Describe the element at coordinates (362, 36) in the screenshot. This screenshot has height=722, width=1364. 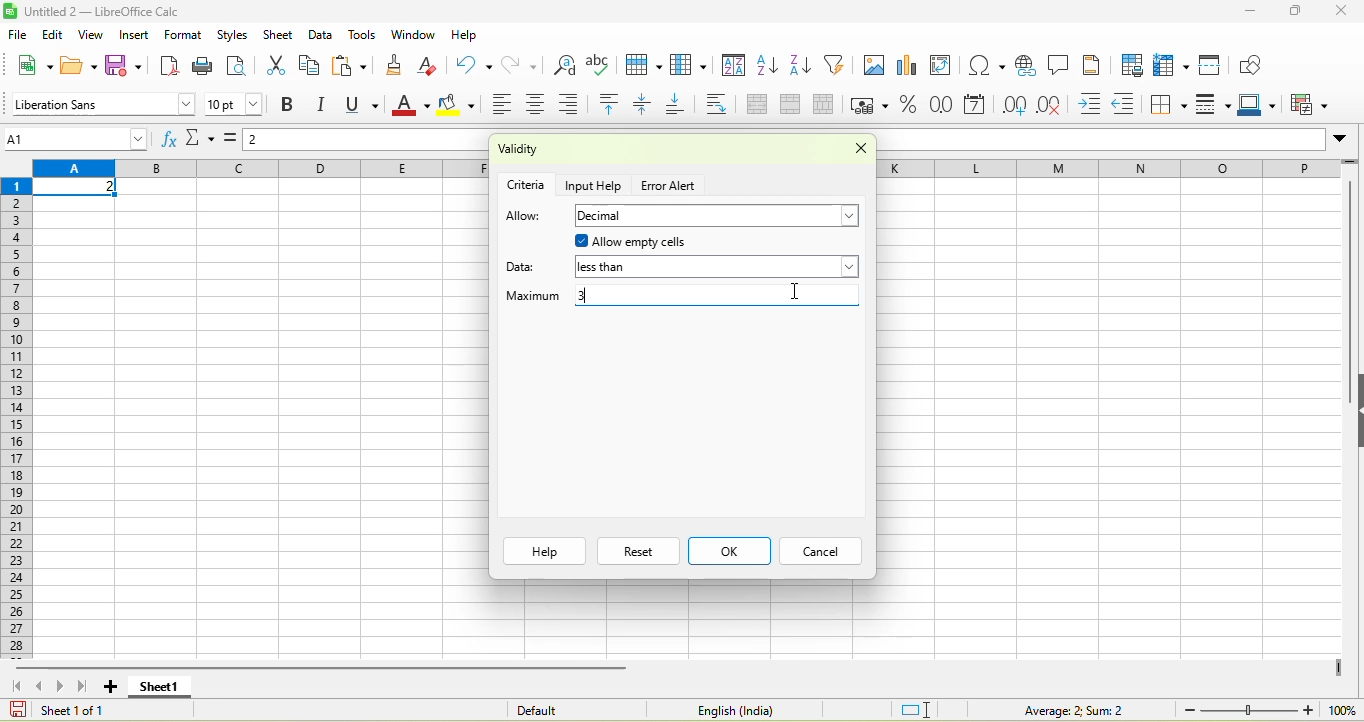
I see `tools` at that location.